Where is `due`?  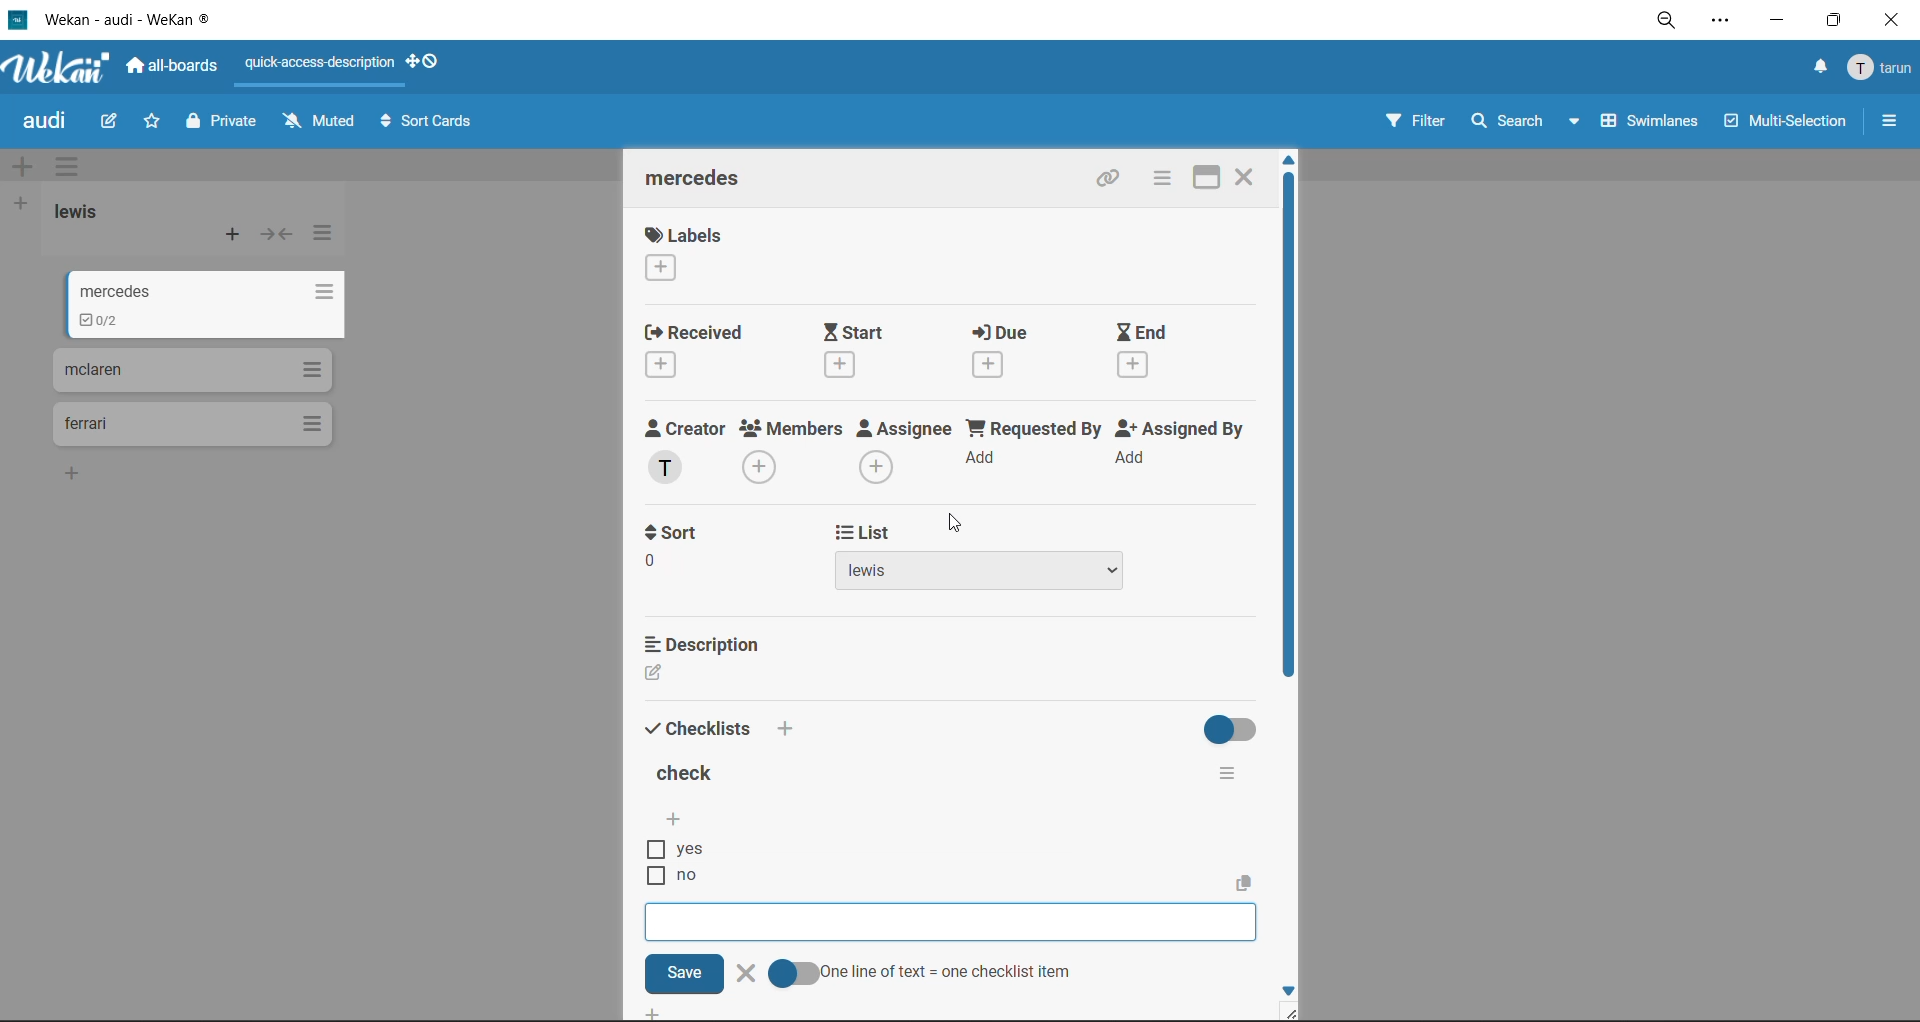
due is located at coordinates (1014, 355).